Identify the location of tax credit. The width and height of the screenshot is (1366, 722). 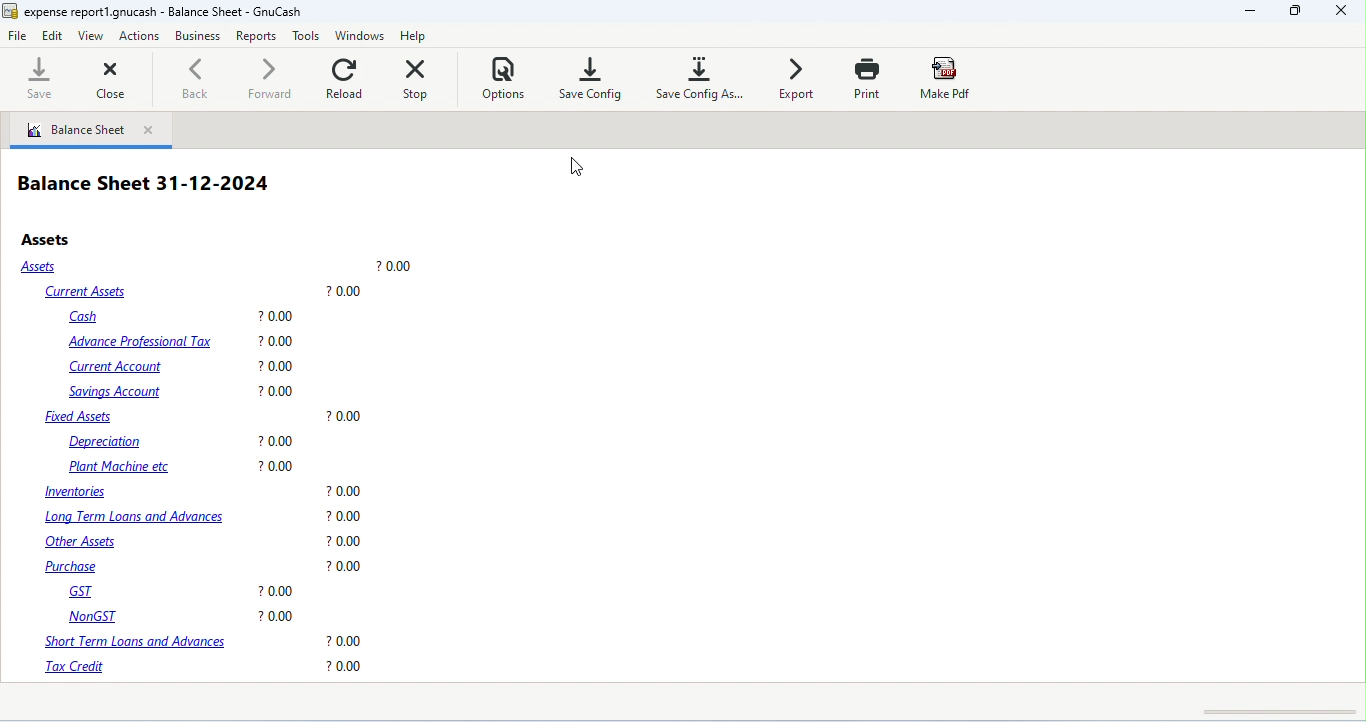
(205, 666).